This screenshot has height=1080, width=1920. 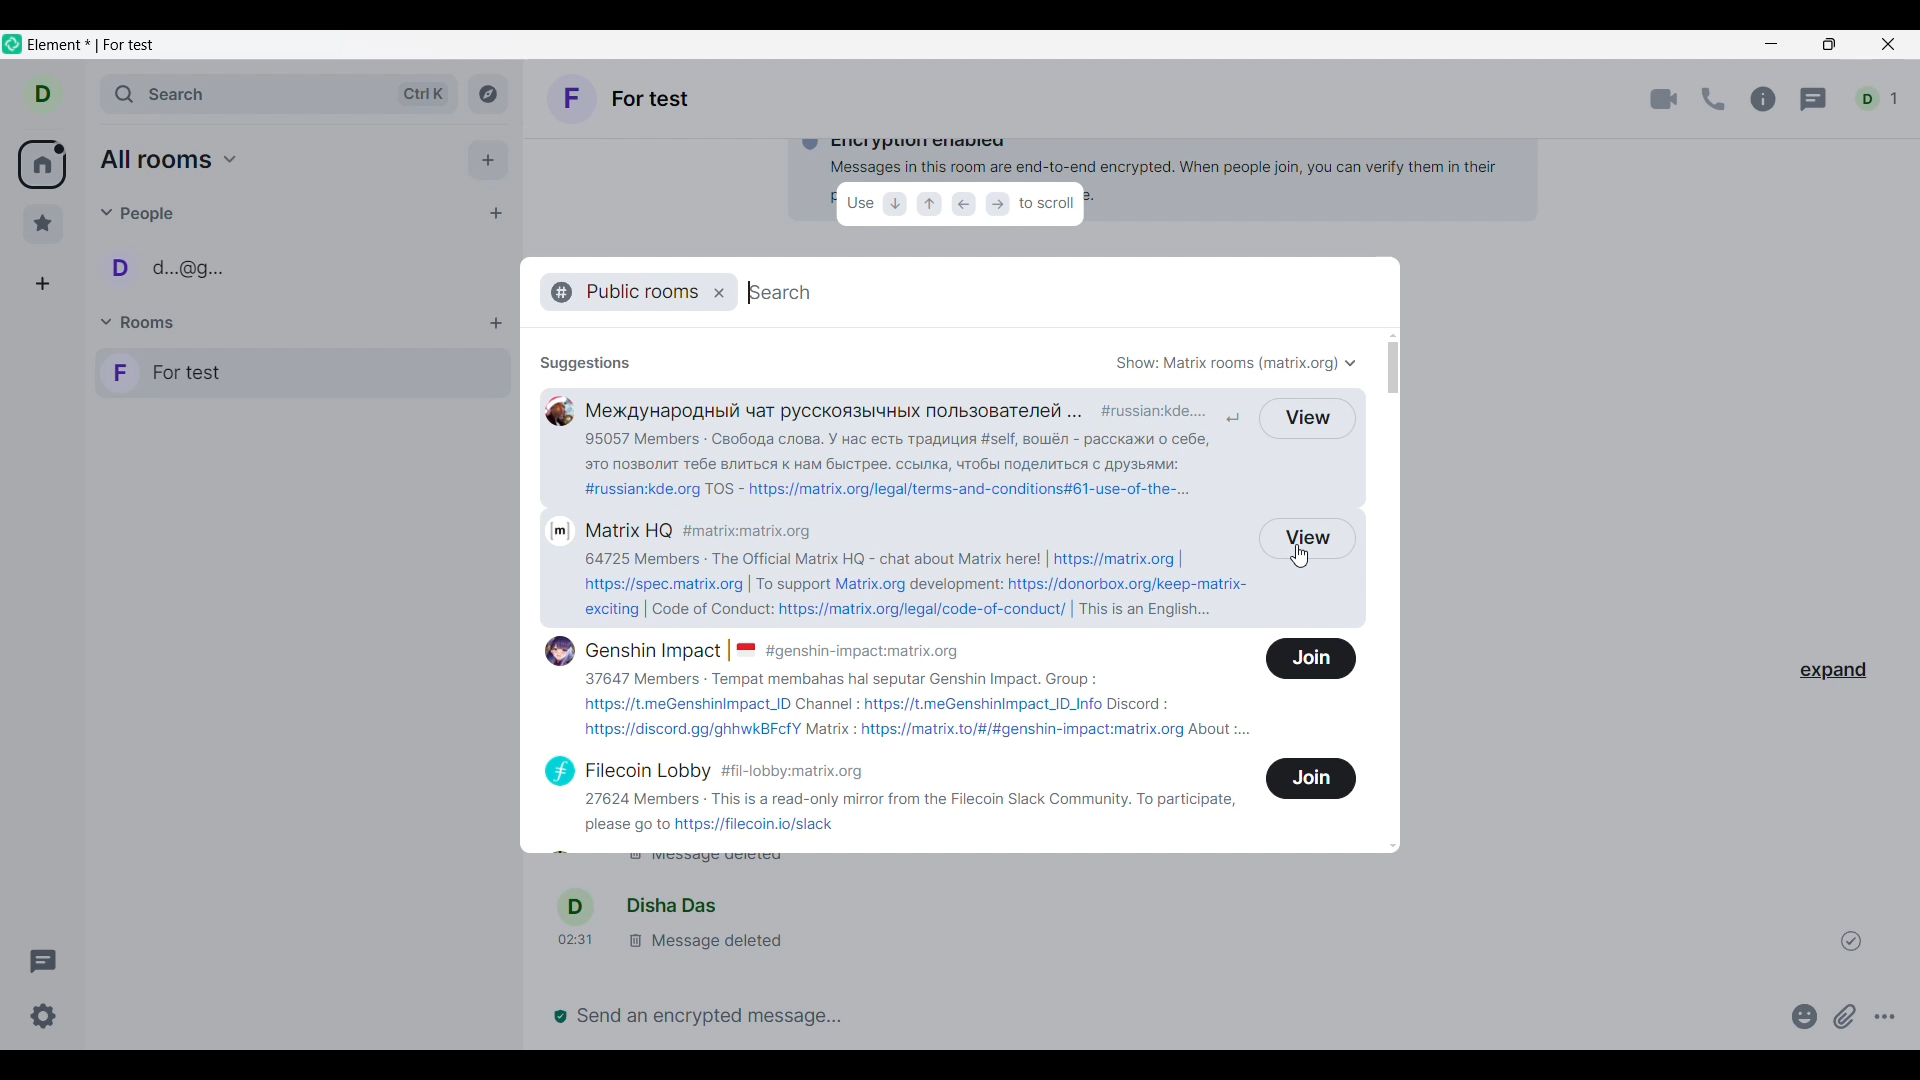 I want to click on room options, so click(x=496, y=324).